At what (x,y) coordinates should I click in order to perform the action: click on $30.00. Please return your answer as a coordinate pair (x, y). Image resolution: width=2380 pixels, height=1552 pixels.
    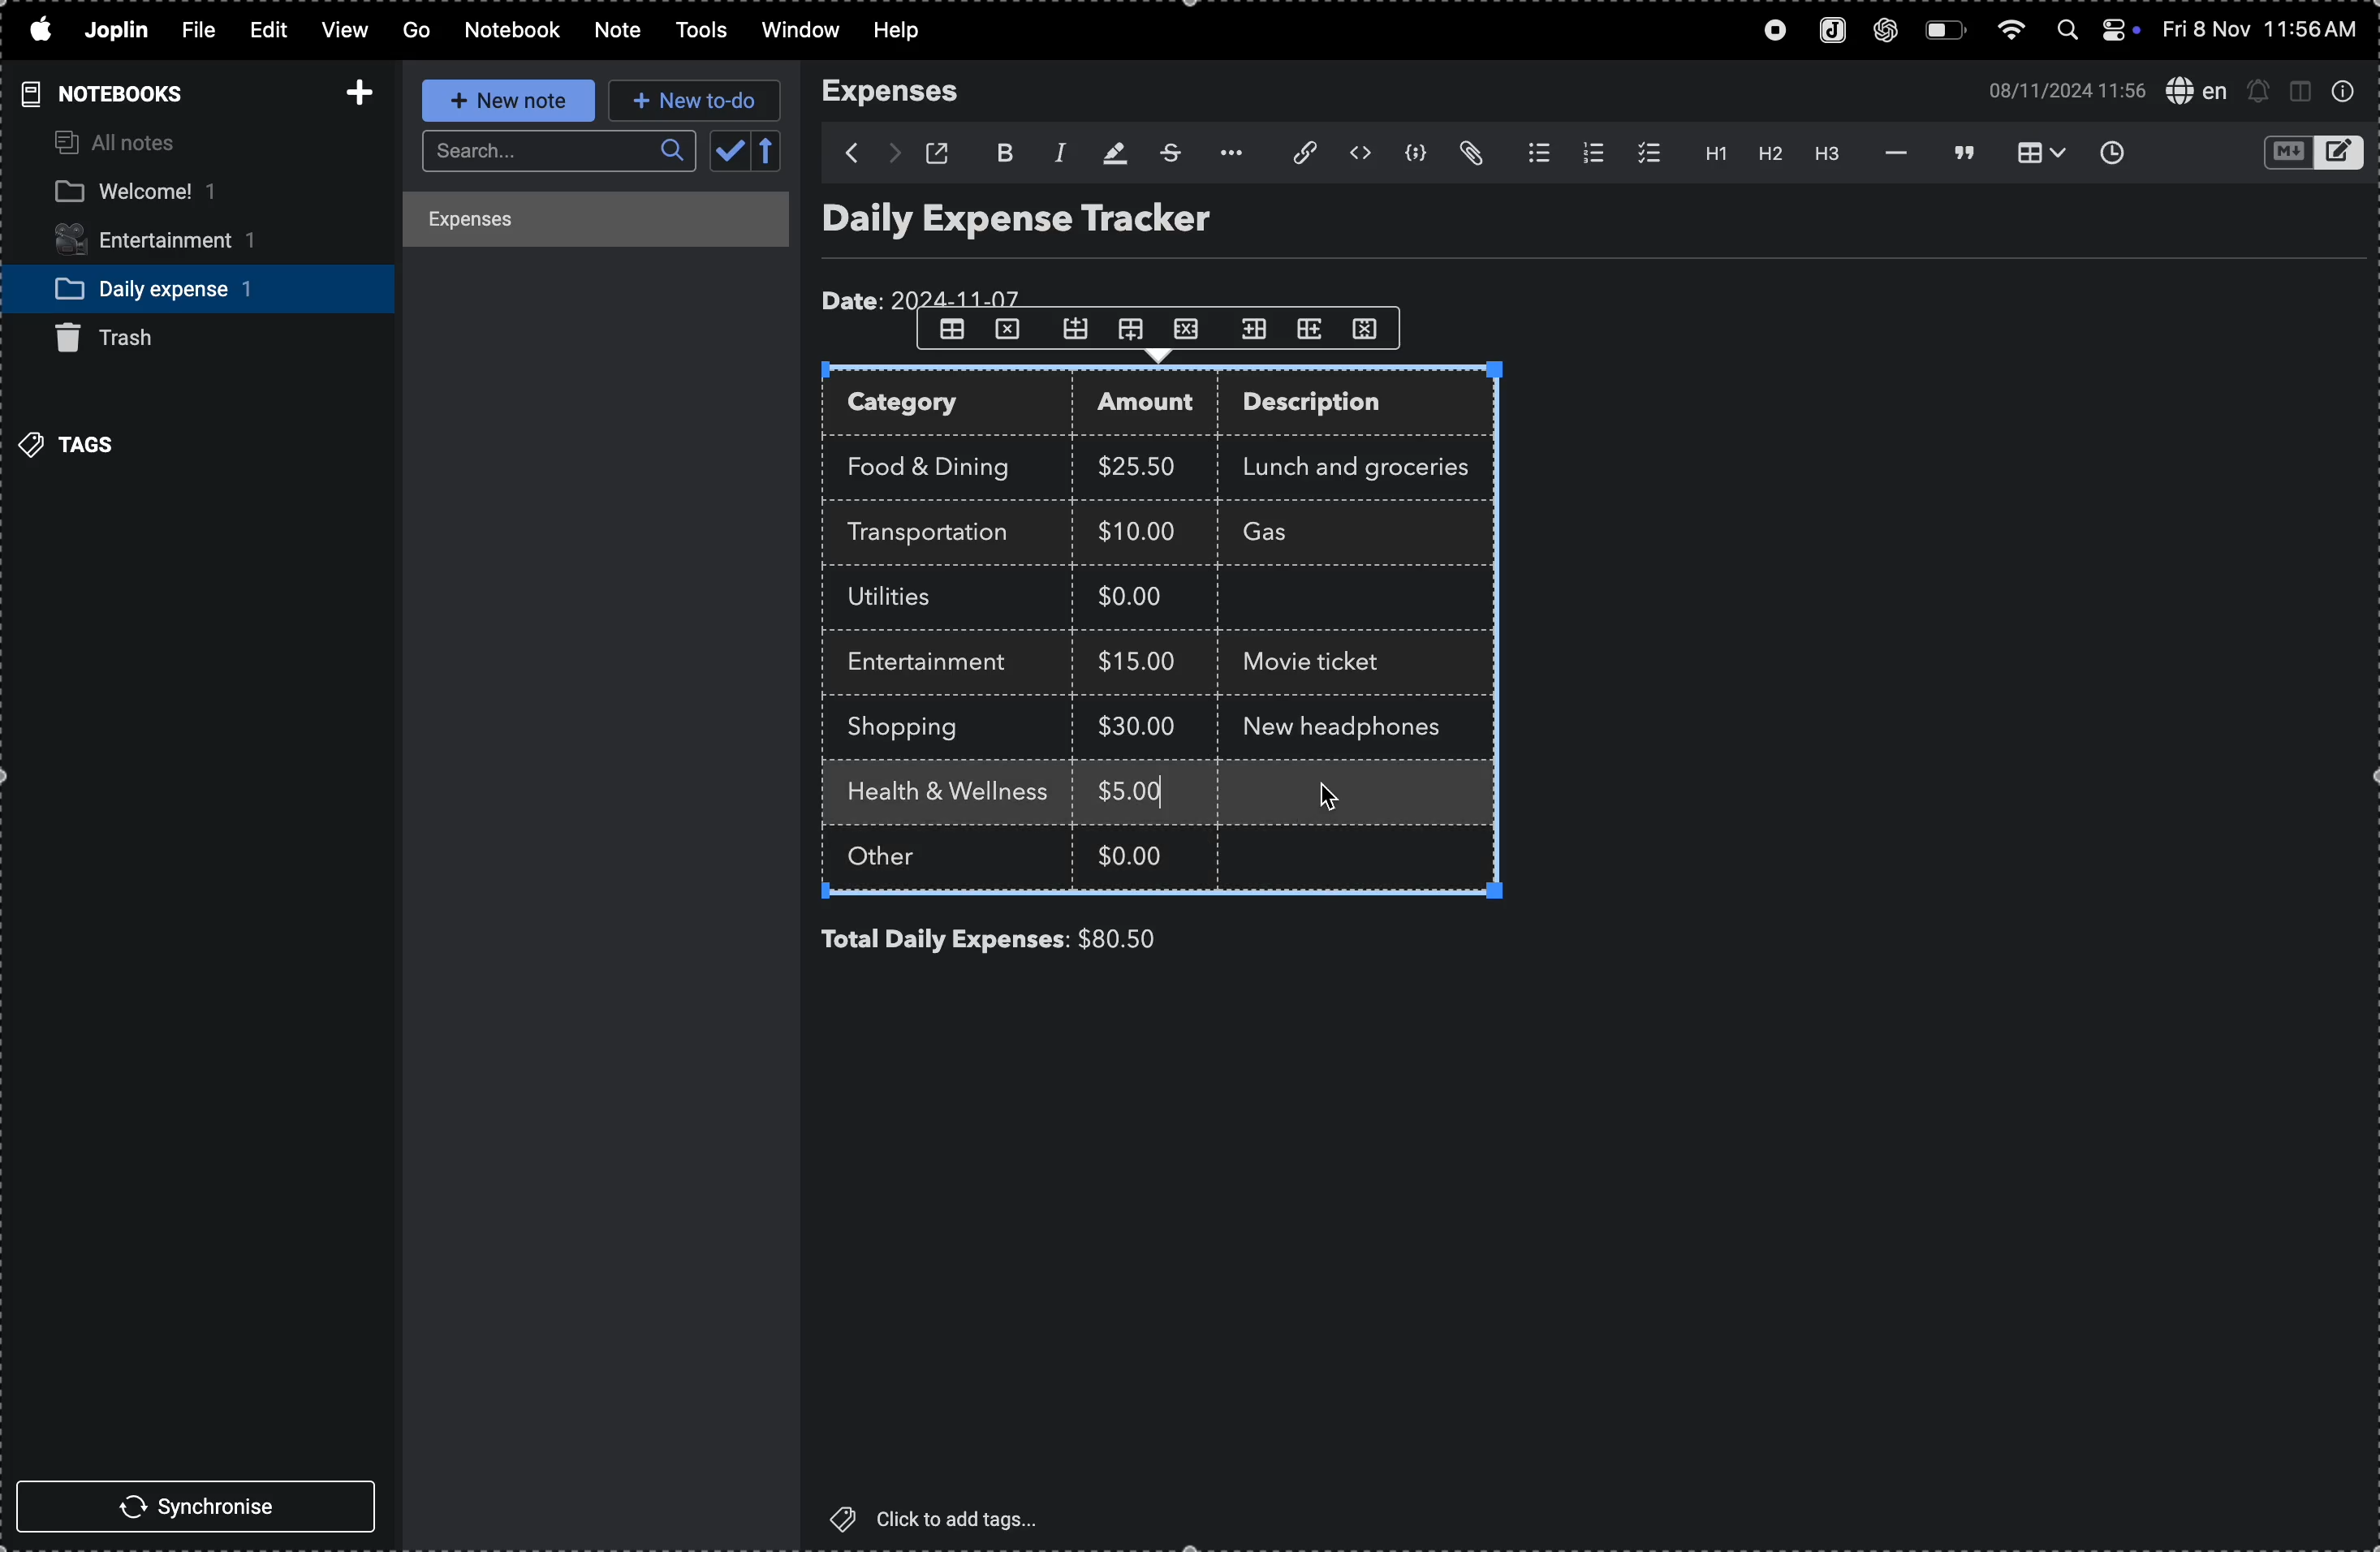
    Looking at the image, I should click on (1137, 726).